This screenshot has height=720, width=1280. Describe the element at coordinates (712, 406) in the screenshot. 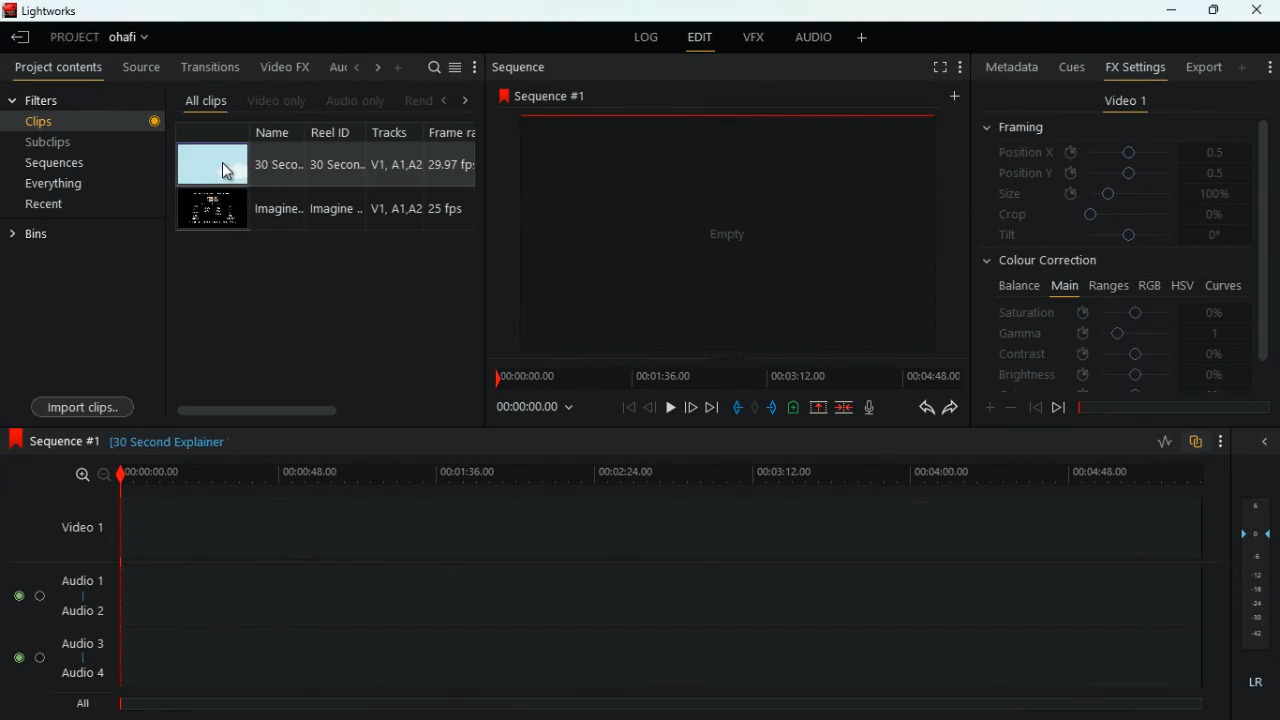

I see `end` at that location.